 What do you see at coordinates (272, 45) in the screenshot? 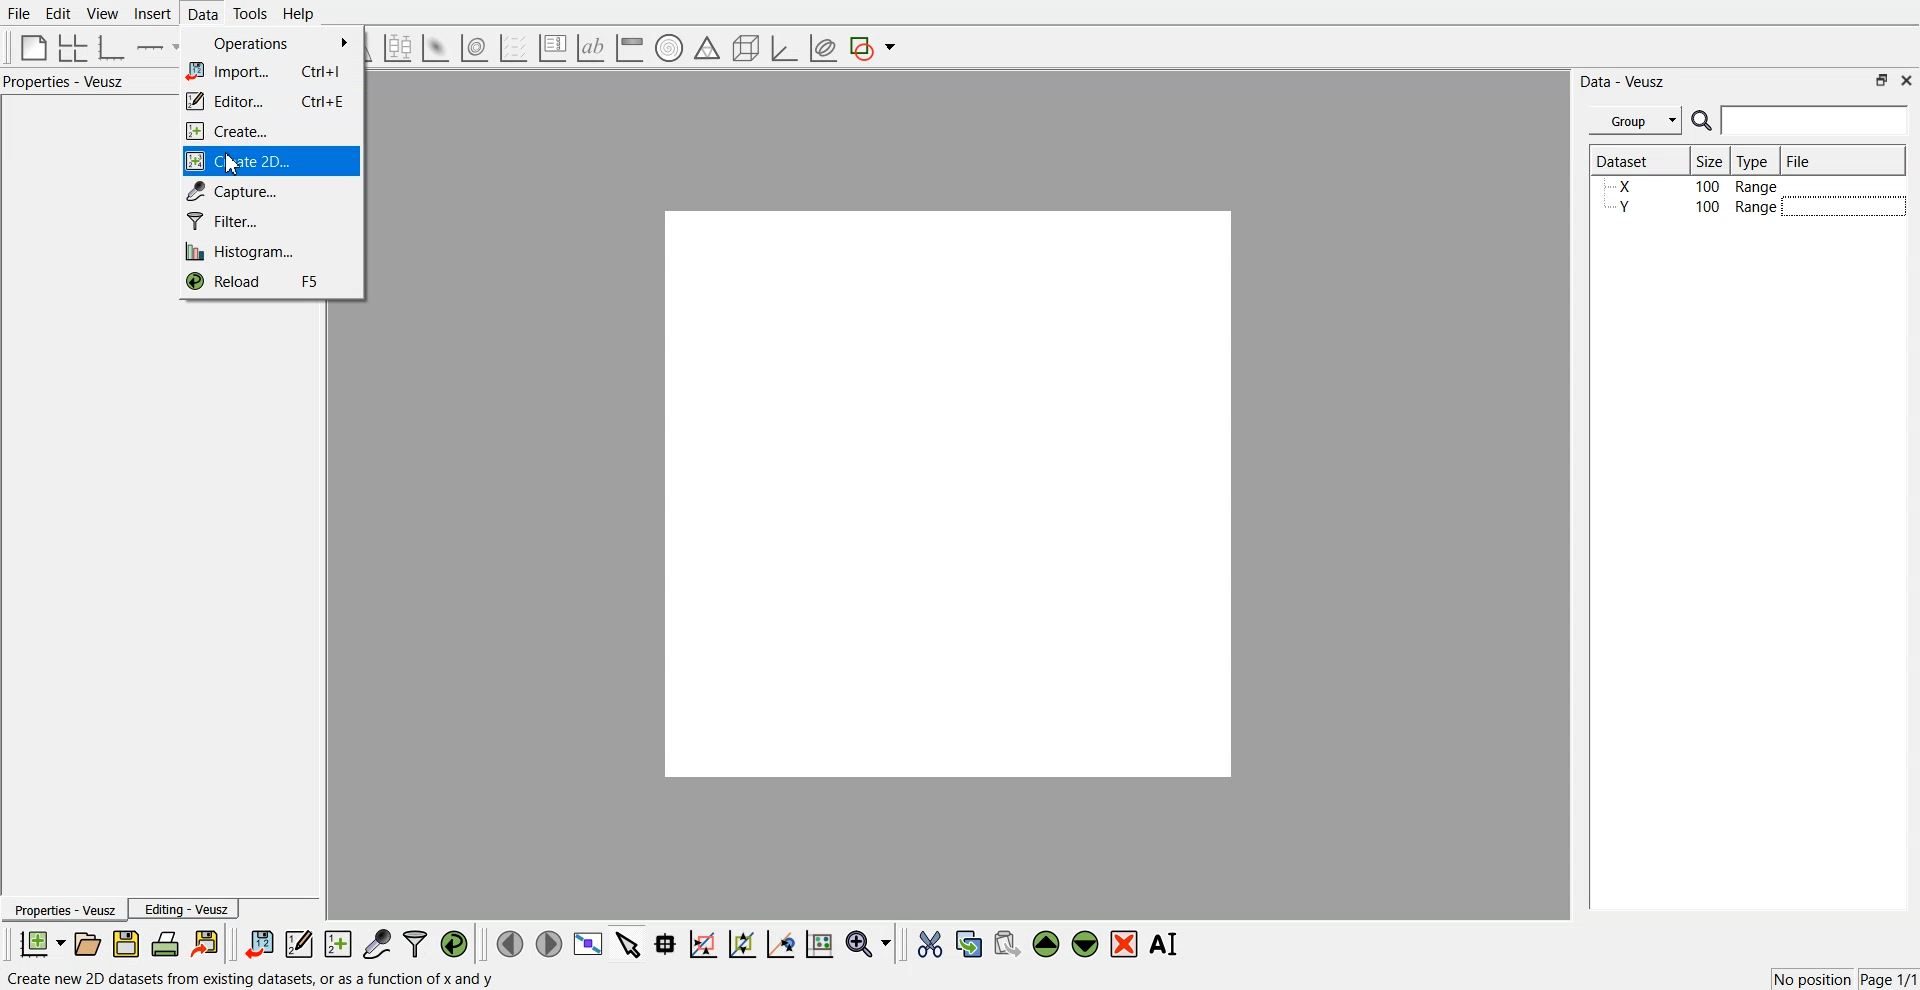
I see `Operations` at bounding box center [272, 45].